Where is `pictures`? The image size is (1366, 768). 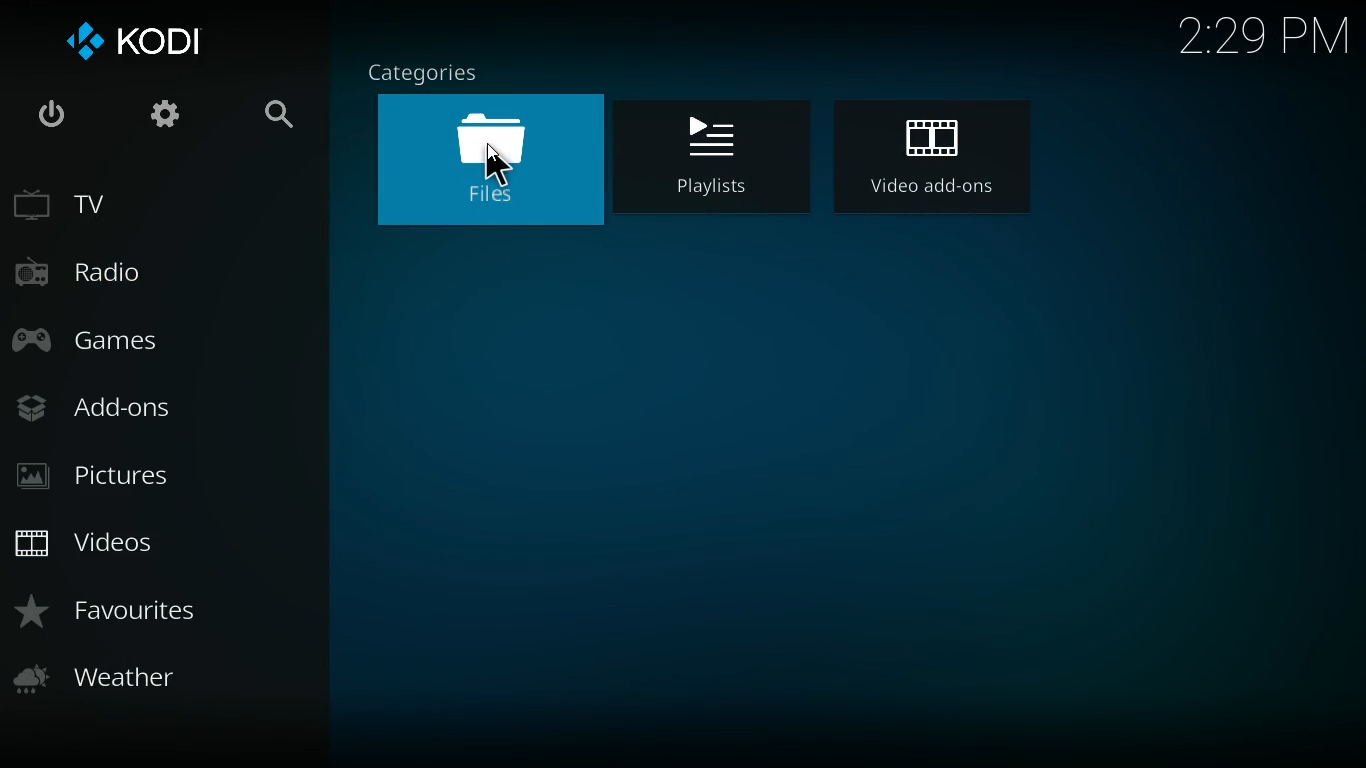
pictures is located at coordinates (153, 477).